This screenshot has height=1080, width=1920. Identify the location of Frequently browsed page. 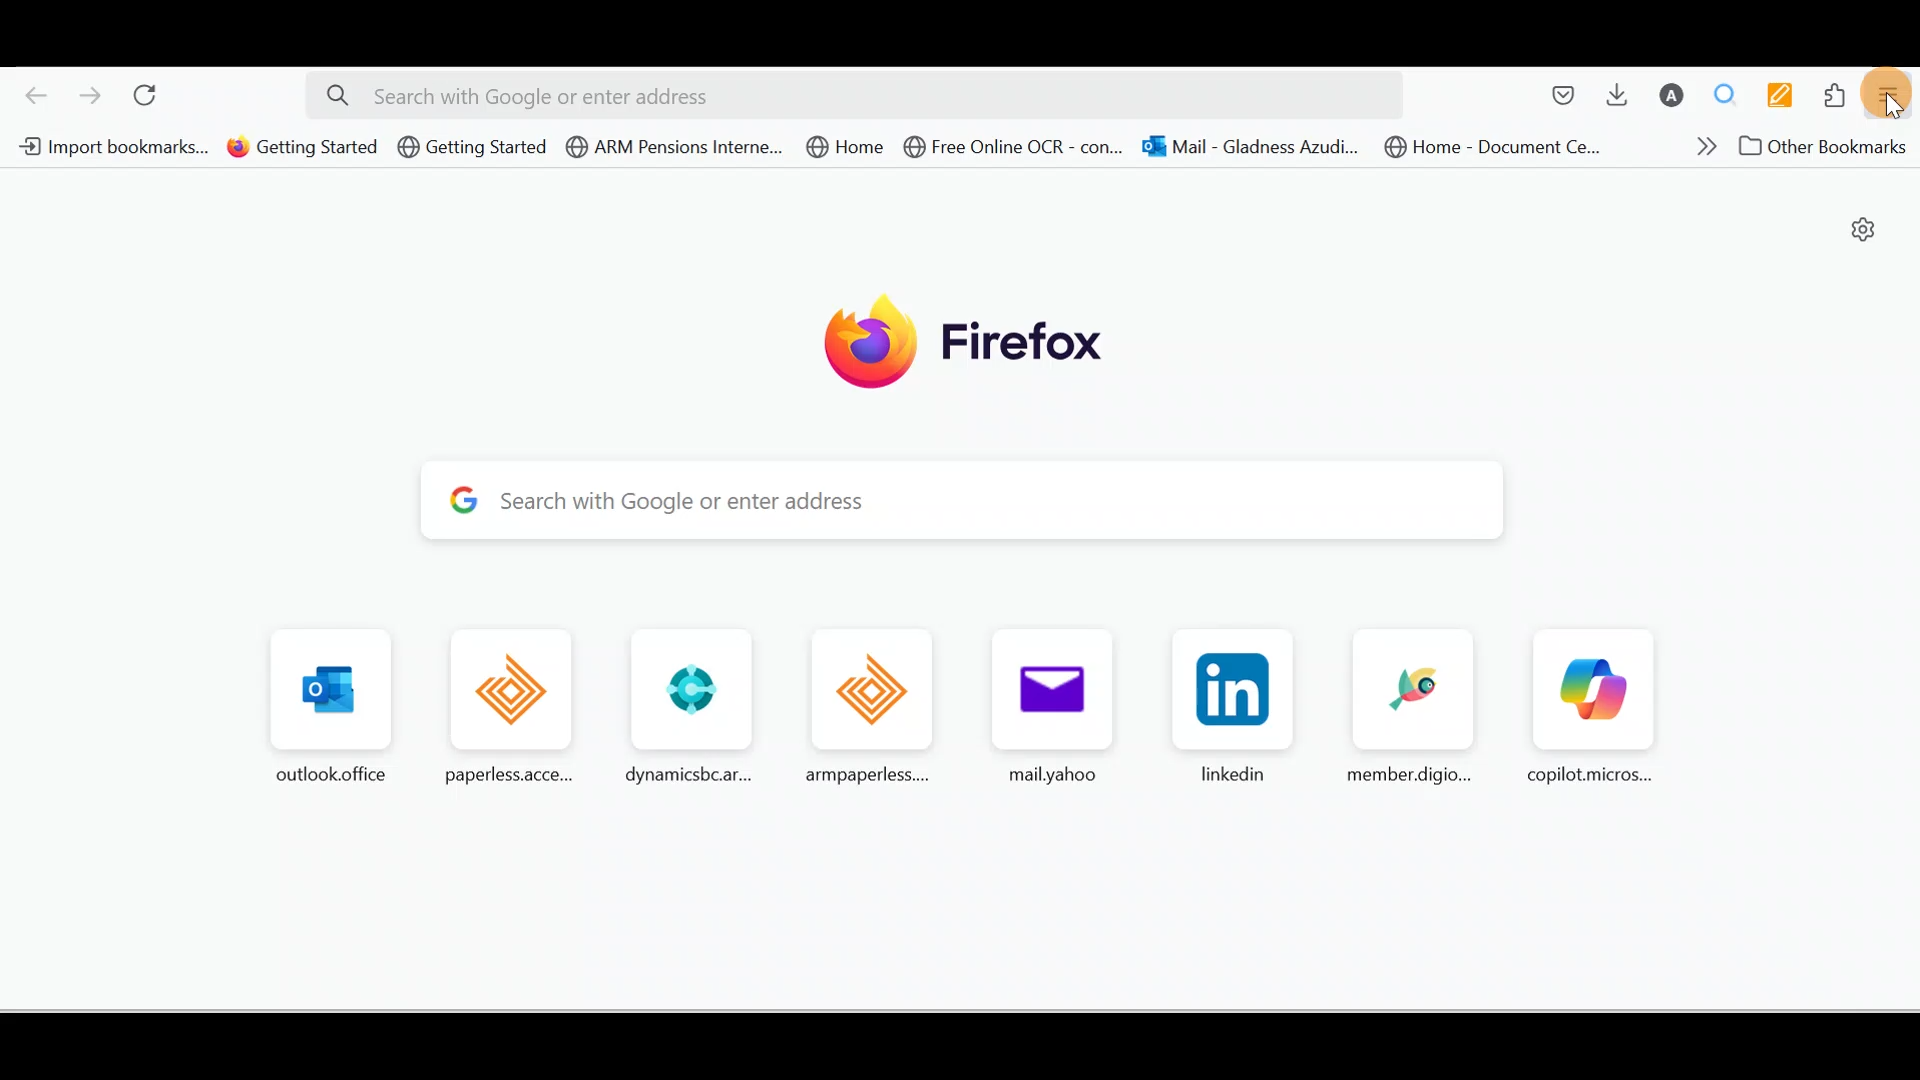
(1409, 707).